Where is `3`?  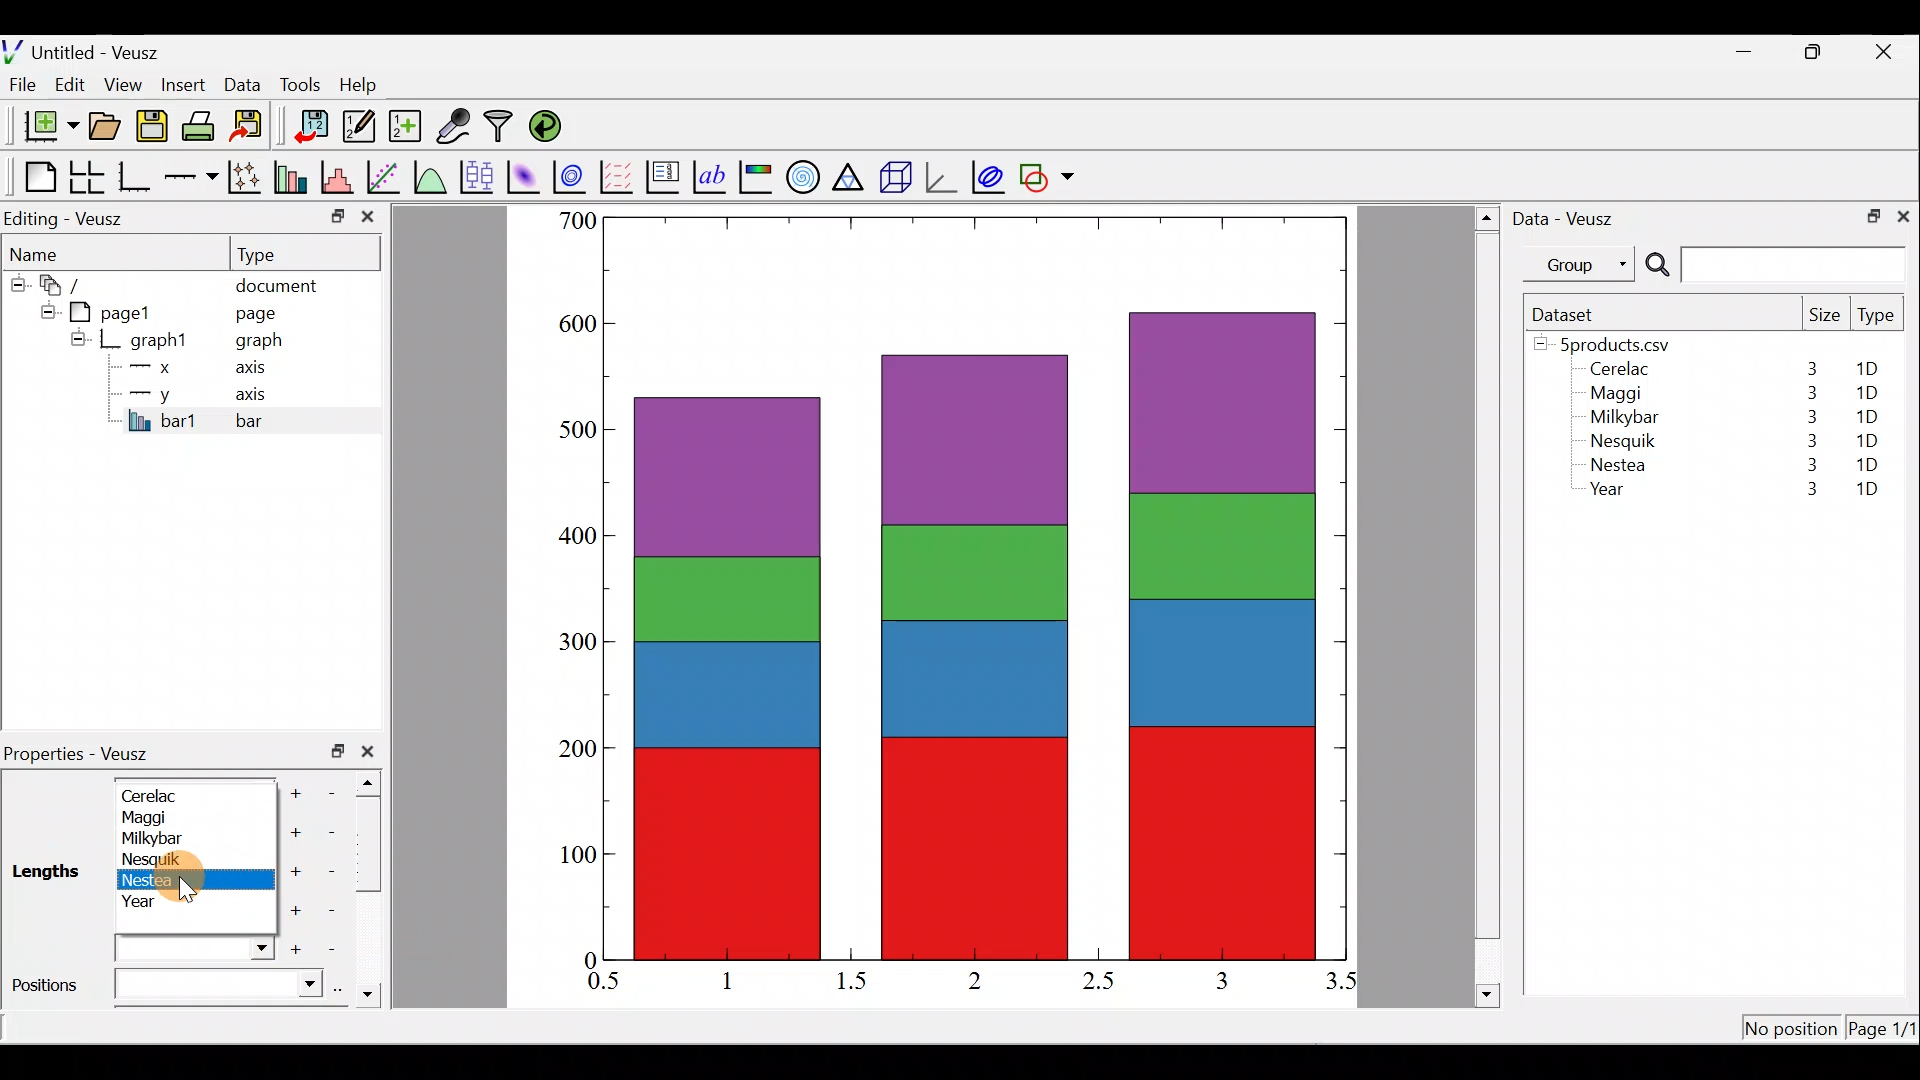
3 is located at coordinates (1807, 468).